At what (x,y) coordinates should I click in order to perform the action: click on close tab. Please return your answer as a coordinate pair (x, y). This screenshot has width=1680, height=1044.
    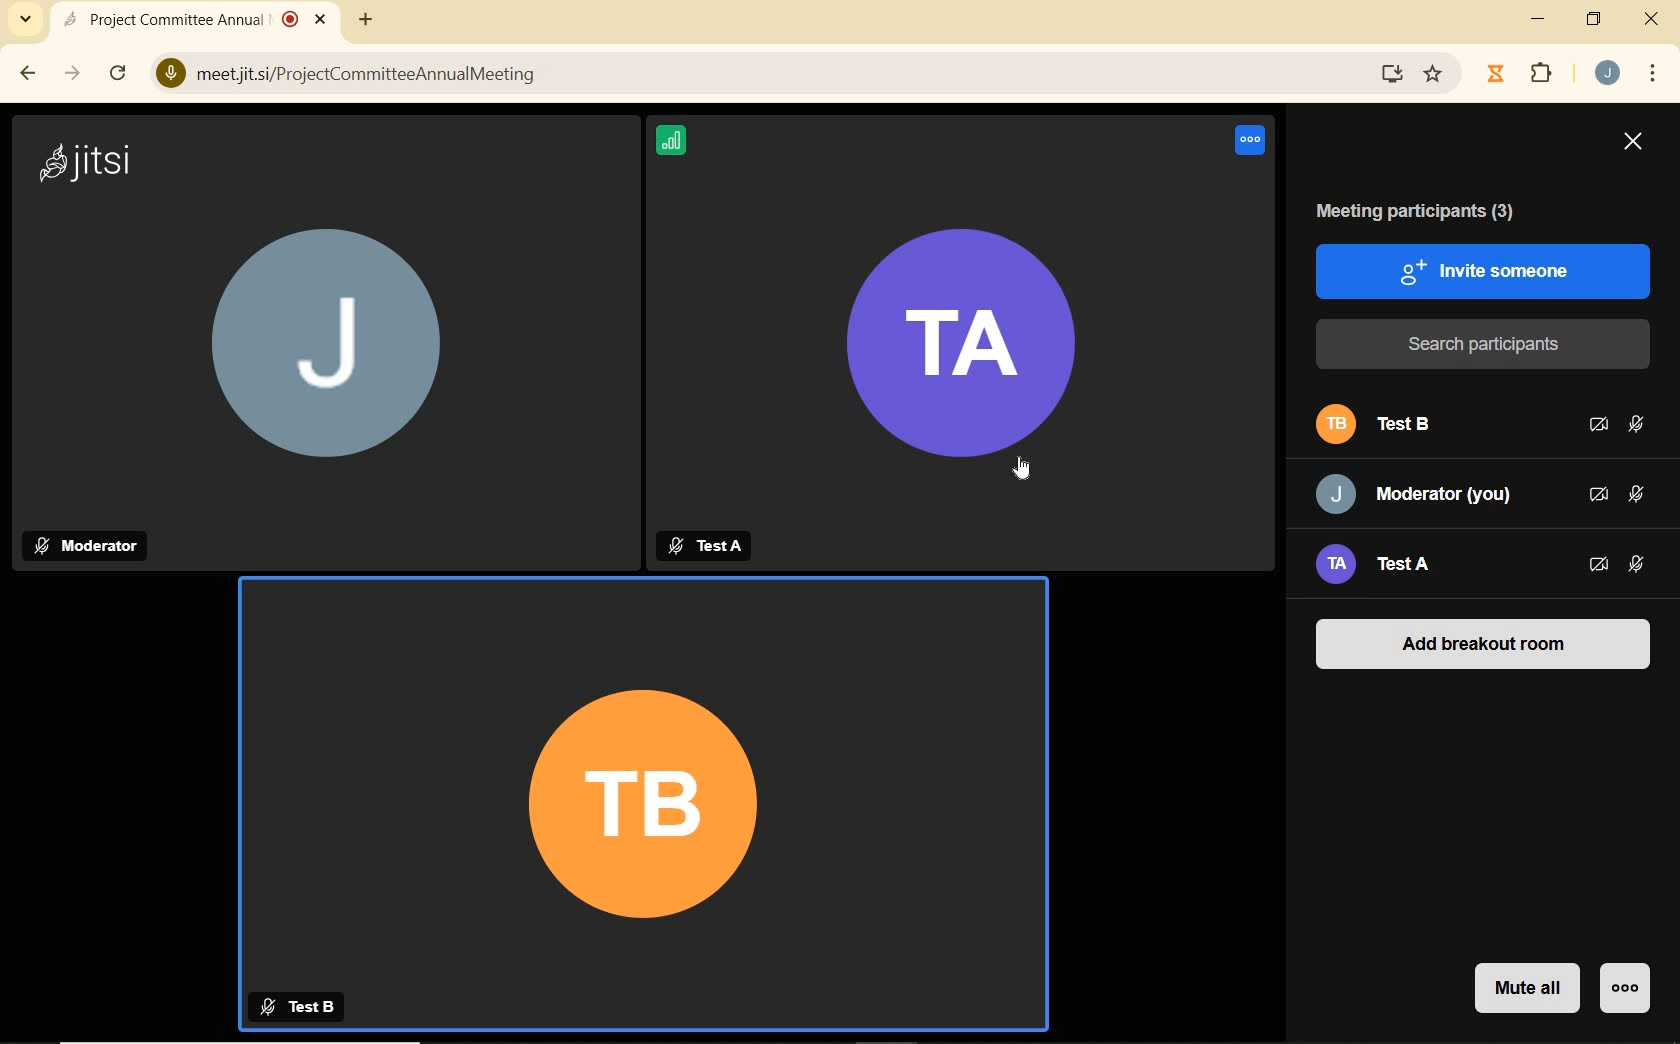
    Looking at the image, I should click on (319, 20).